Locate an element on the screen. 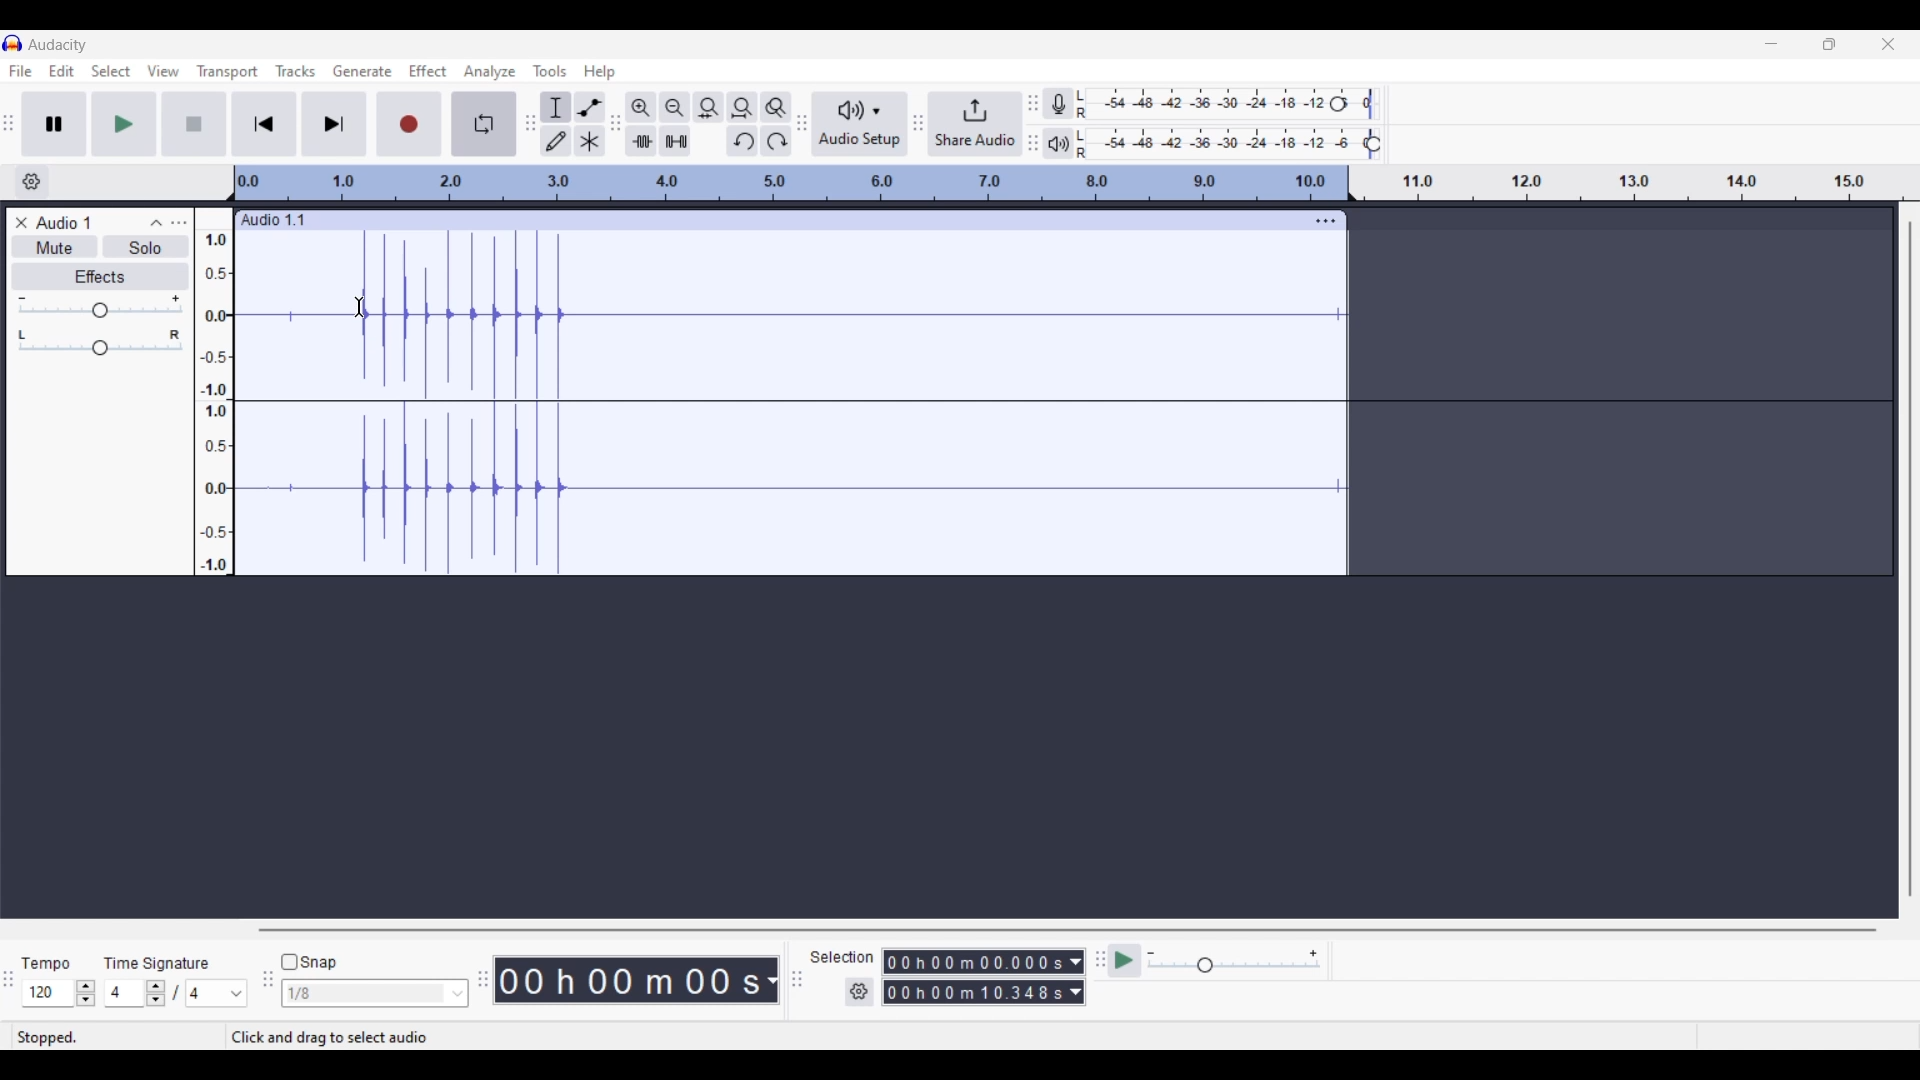  Trim audio outside selection is located at coordinates (641, 141).